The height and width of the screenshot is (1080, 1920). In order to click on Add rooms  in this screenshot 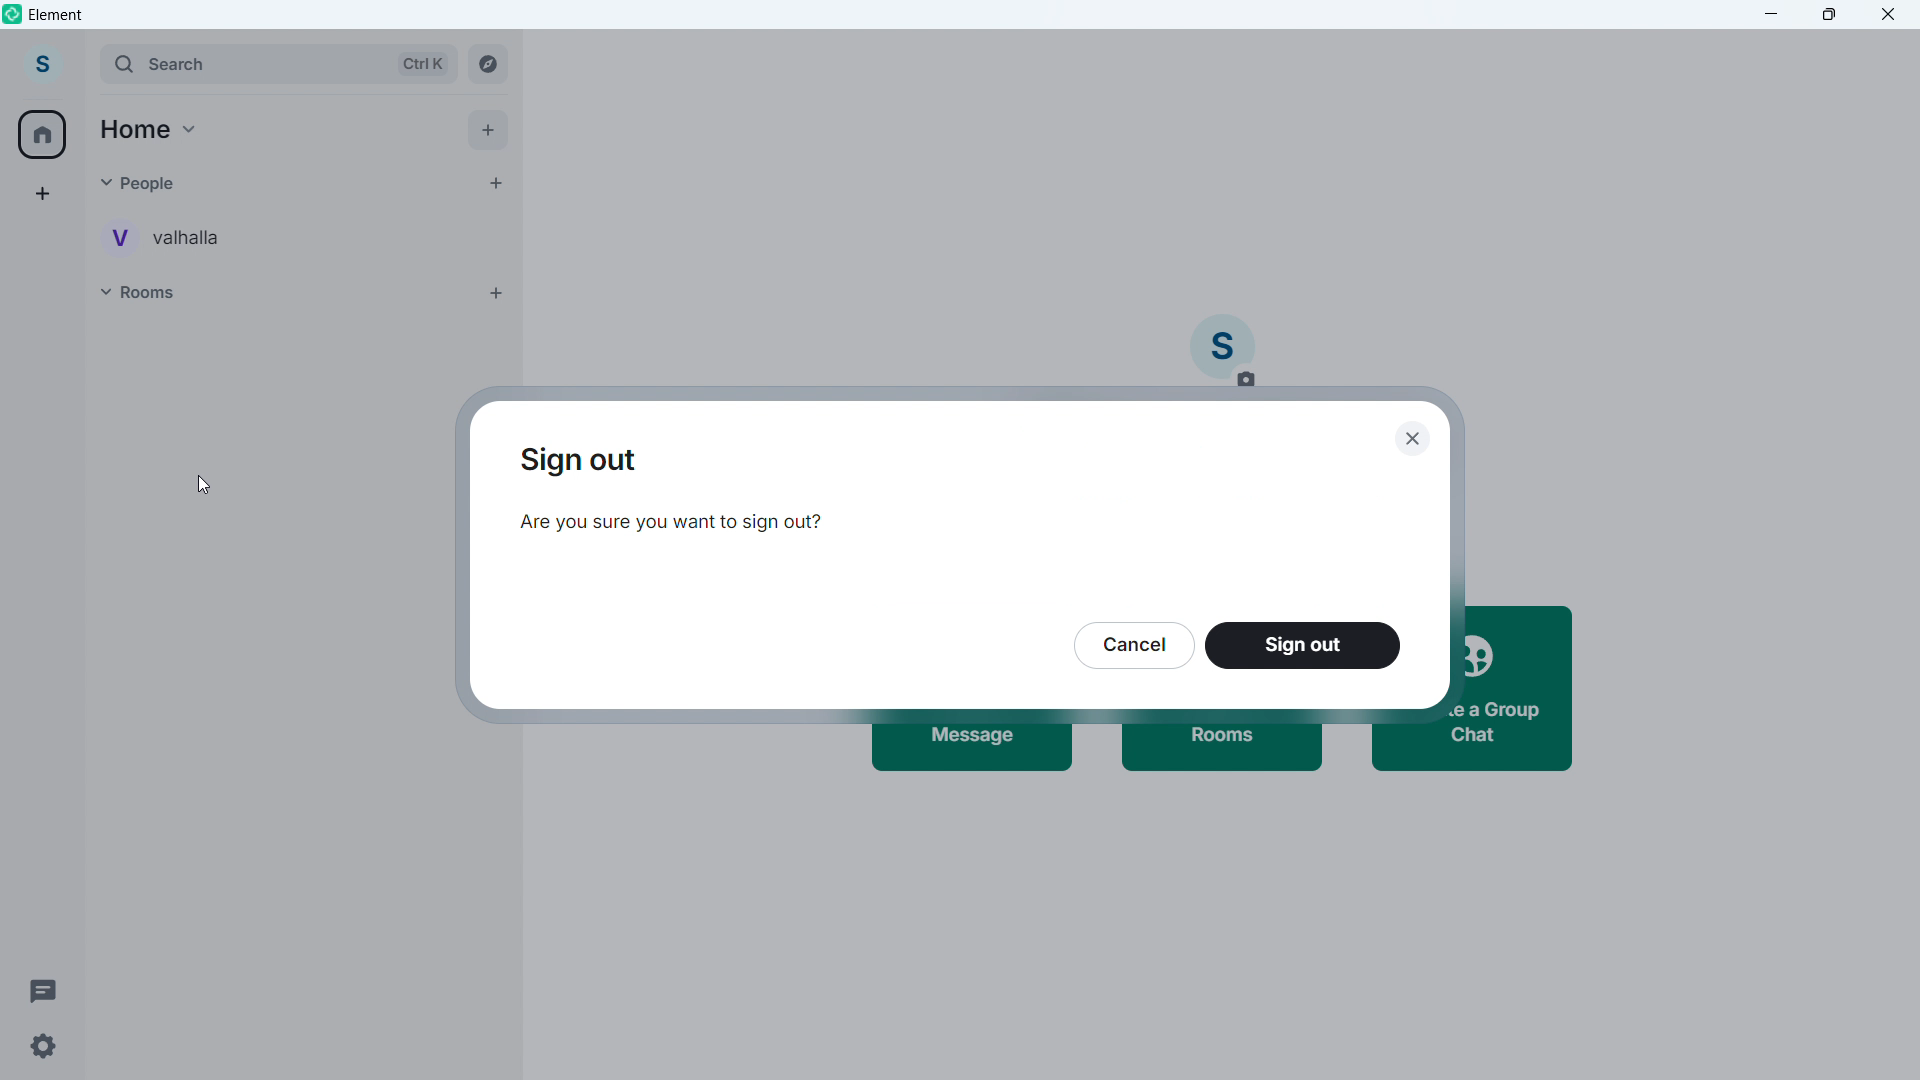, I will do `click(498, 293)`.